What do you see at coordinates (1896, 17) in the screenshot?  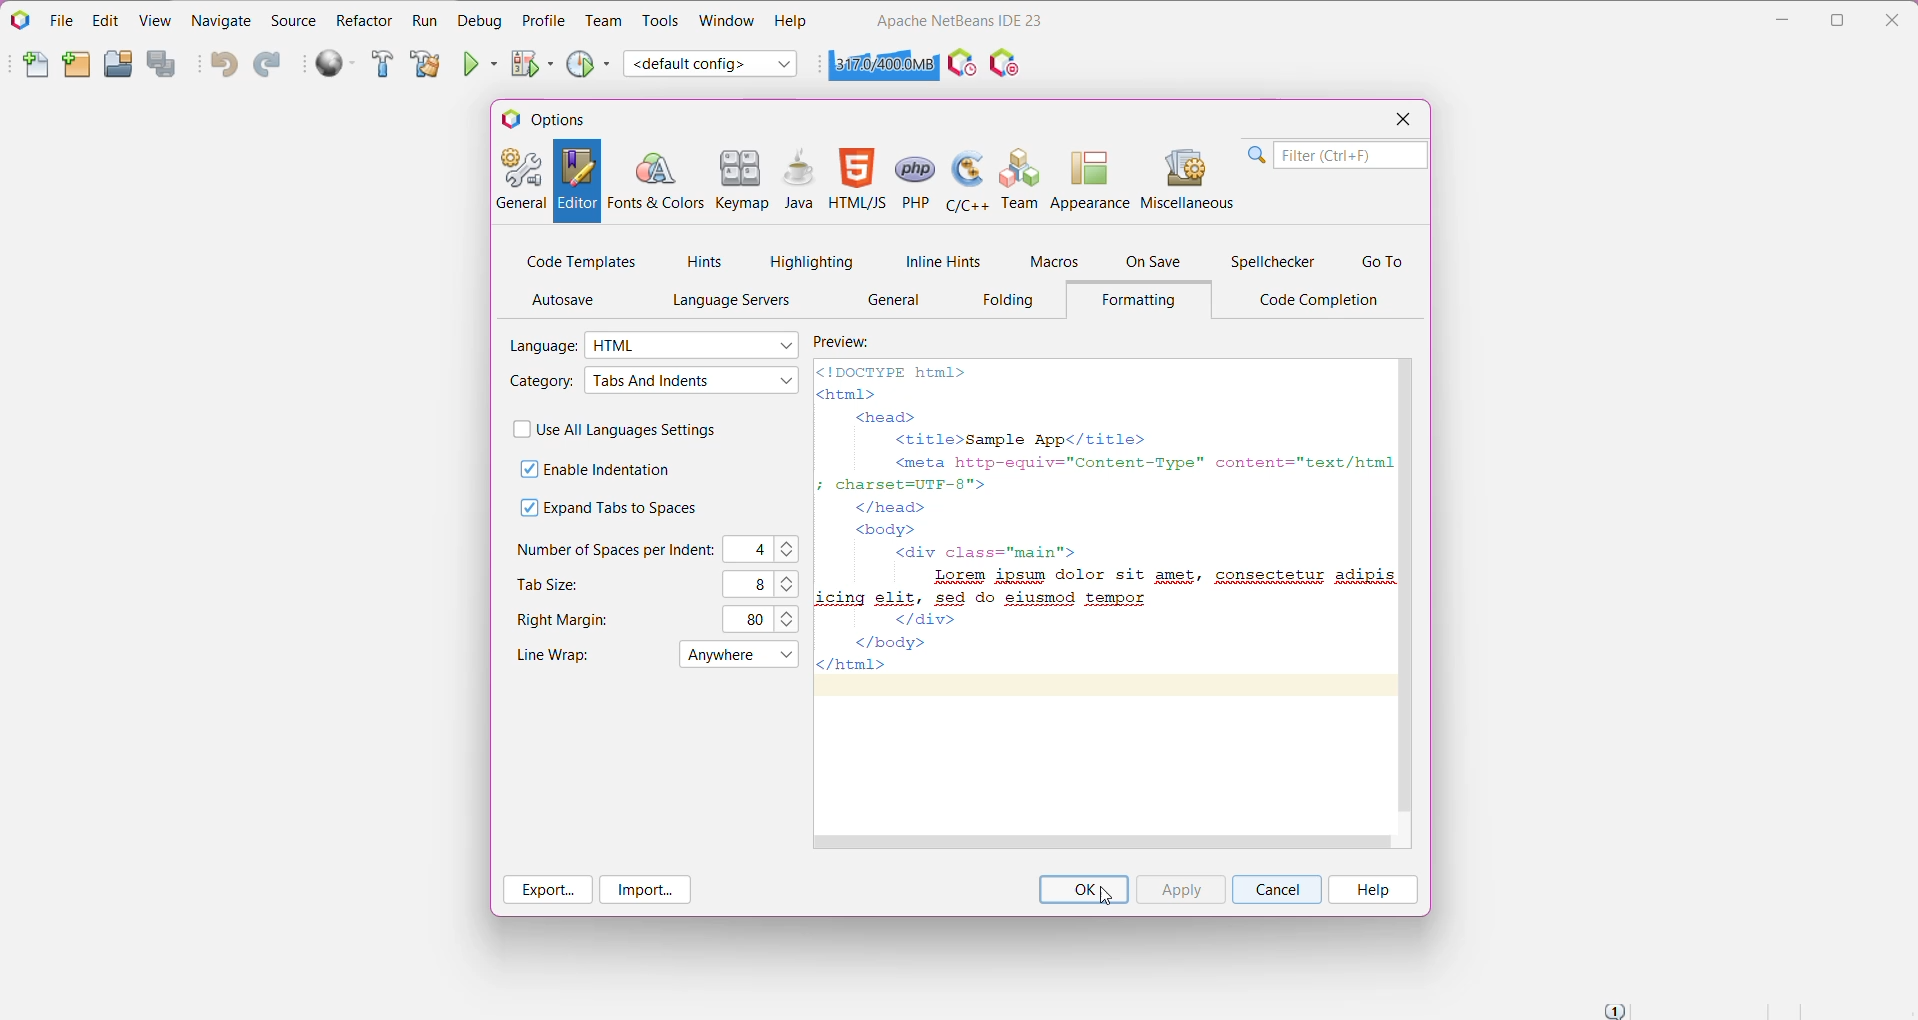 I see `Close` at bounding box center [1896, 17].